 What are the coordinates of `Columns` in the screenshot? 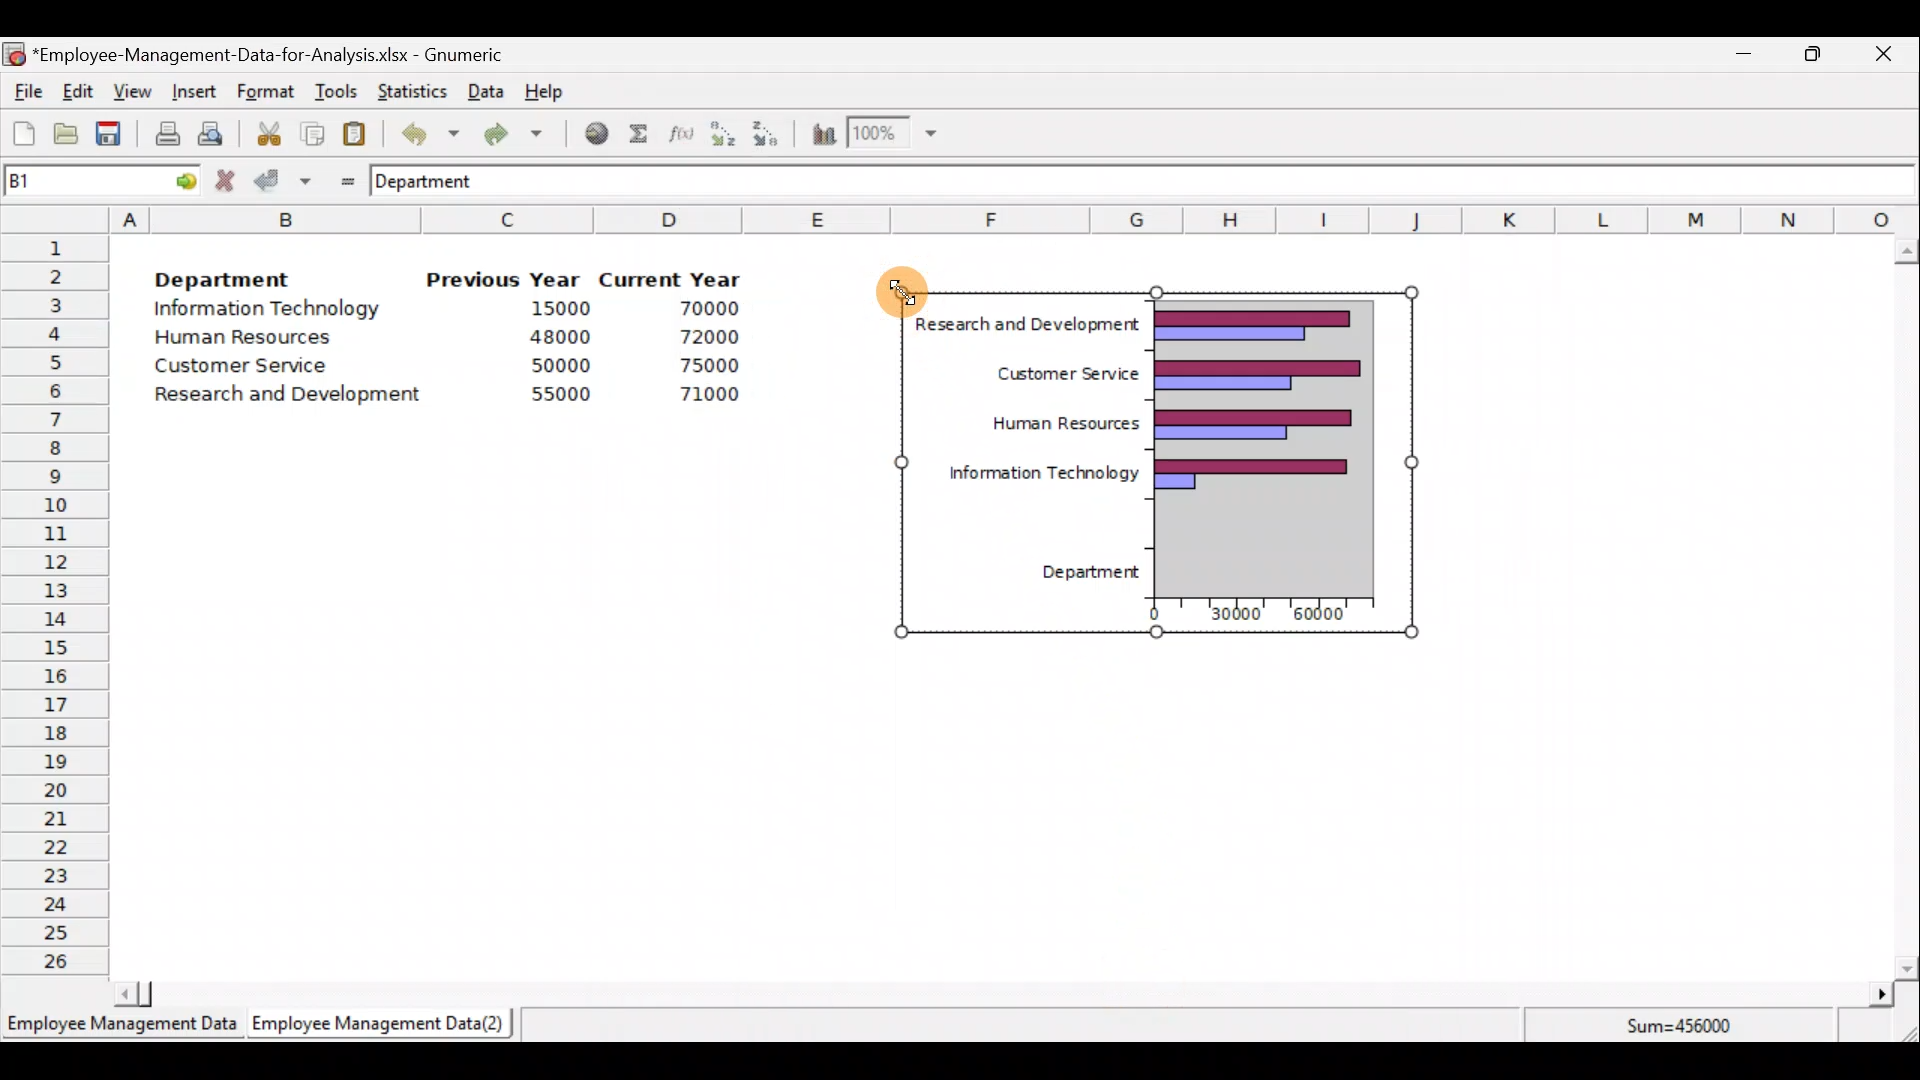 It's located at (1014, 218).